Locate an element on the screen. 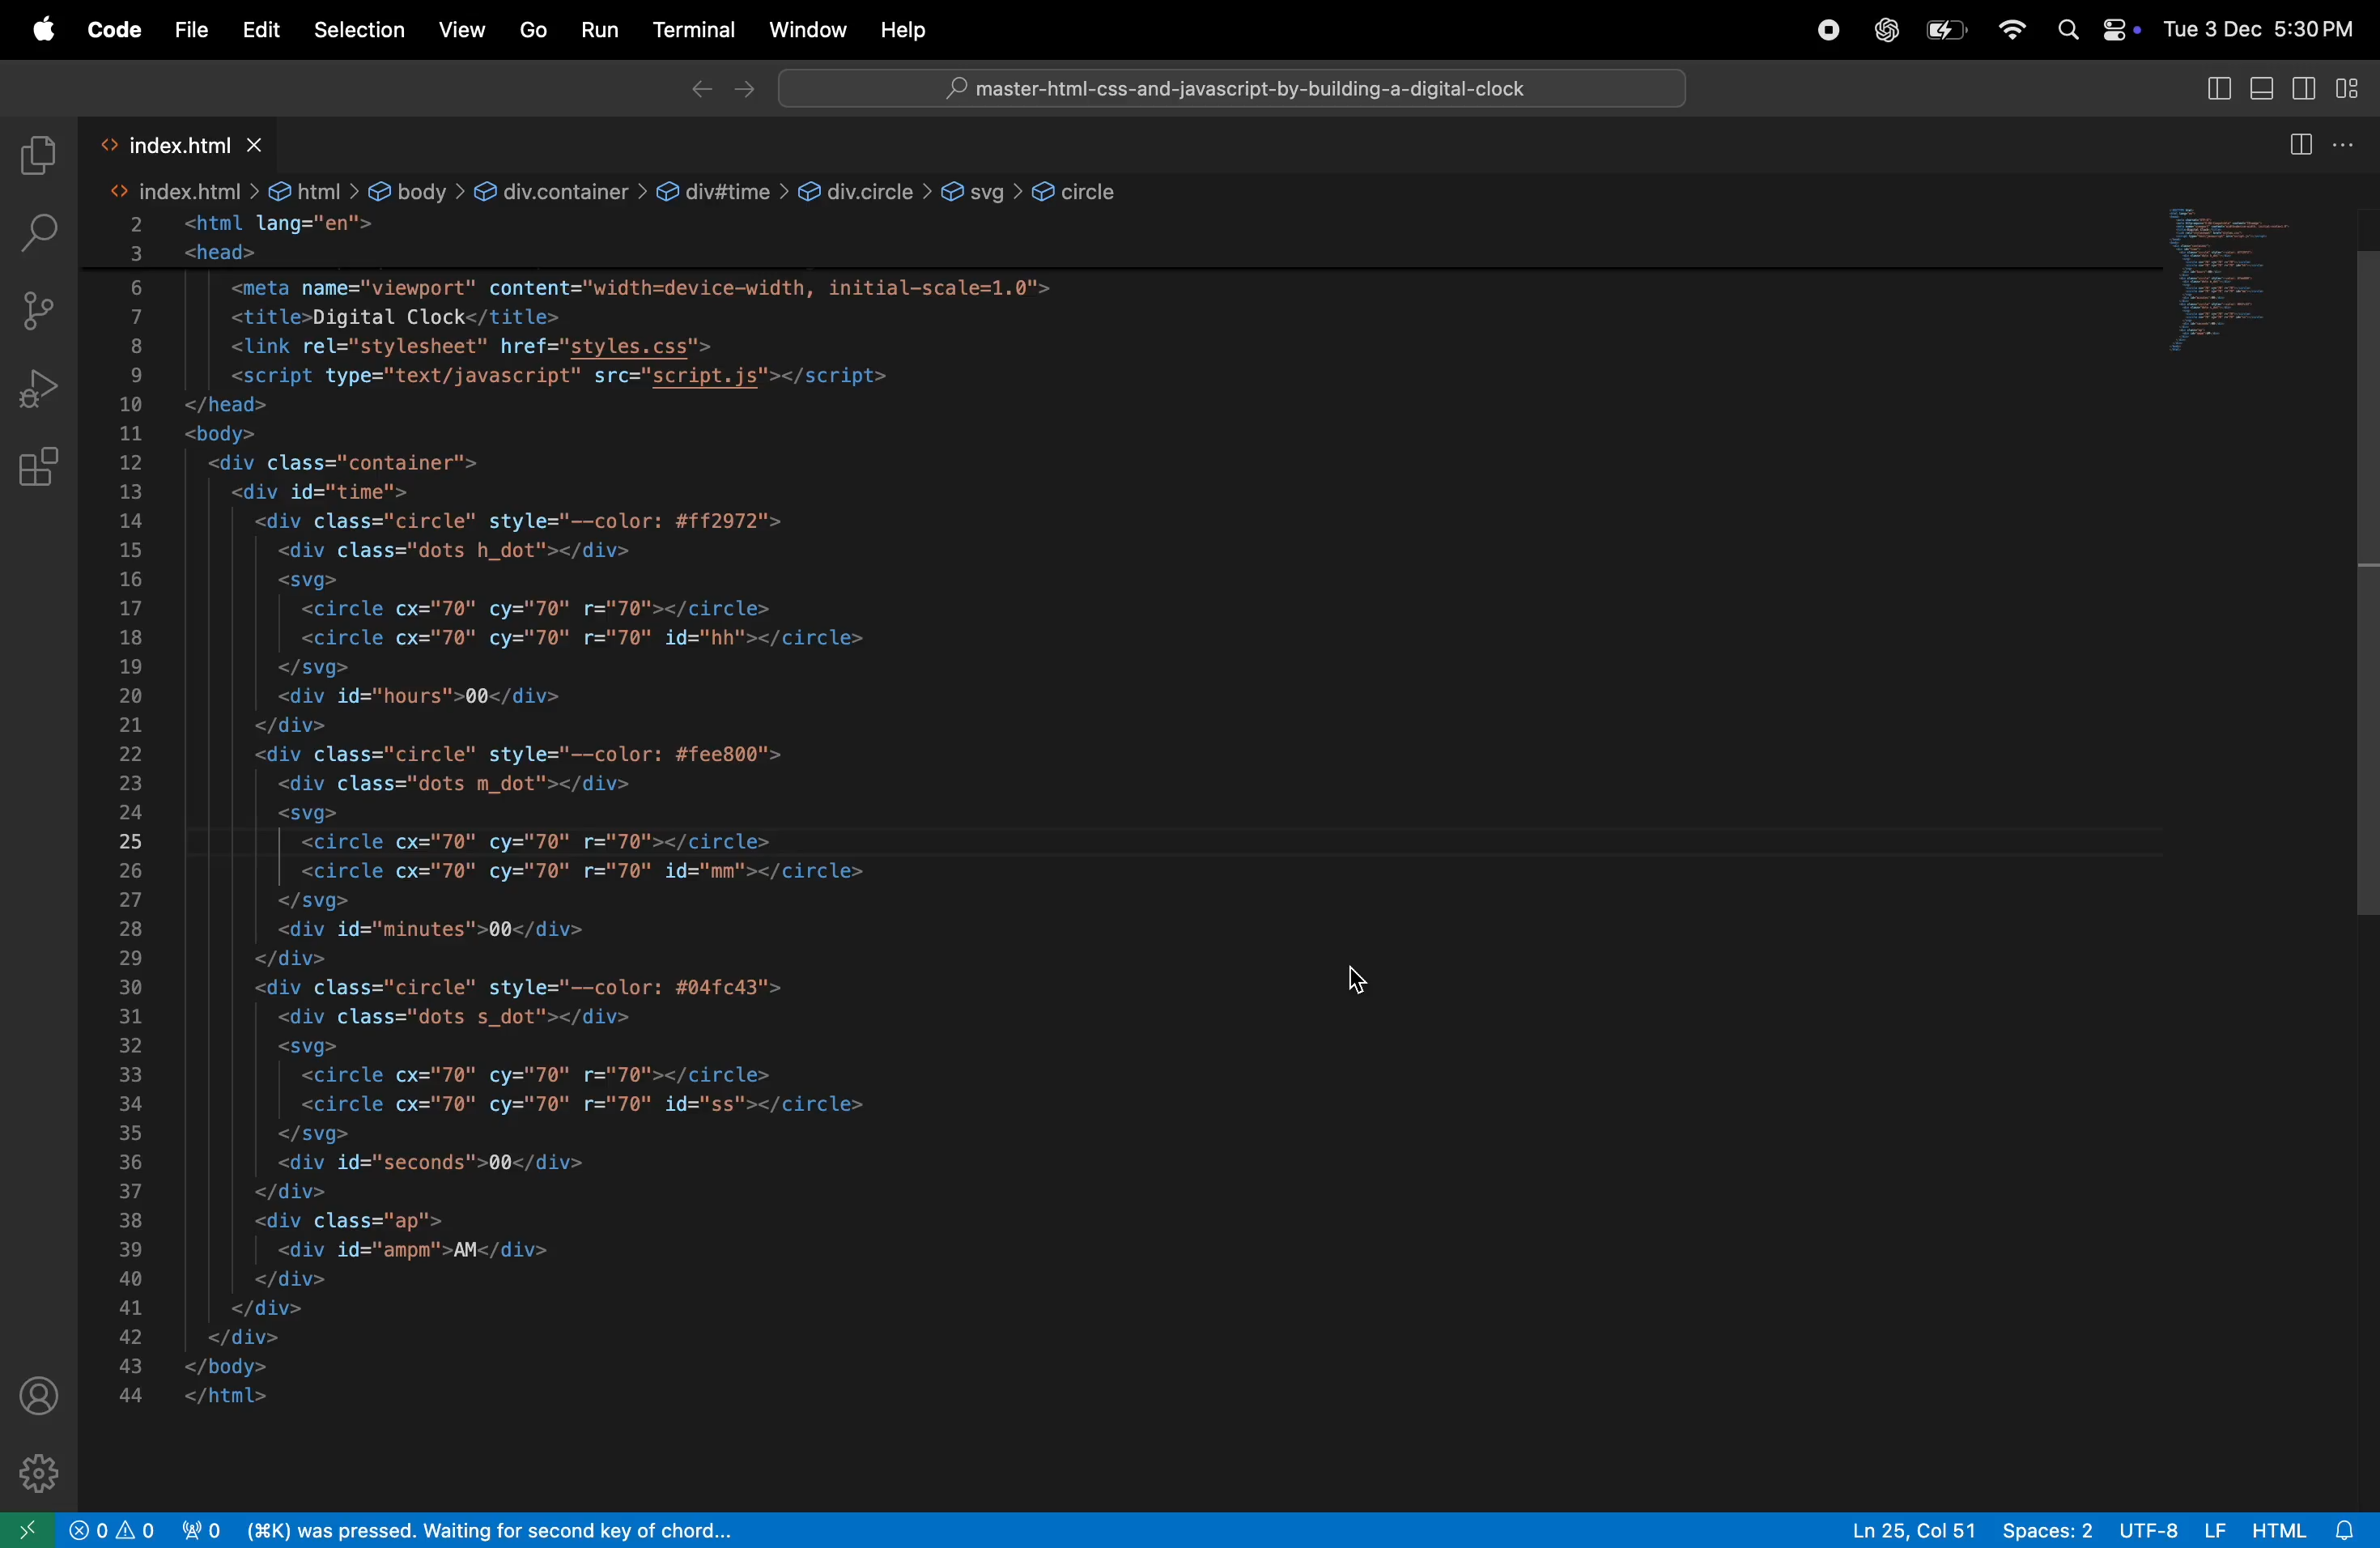  code block is located at coordinates (732, 795).